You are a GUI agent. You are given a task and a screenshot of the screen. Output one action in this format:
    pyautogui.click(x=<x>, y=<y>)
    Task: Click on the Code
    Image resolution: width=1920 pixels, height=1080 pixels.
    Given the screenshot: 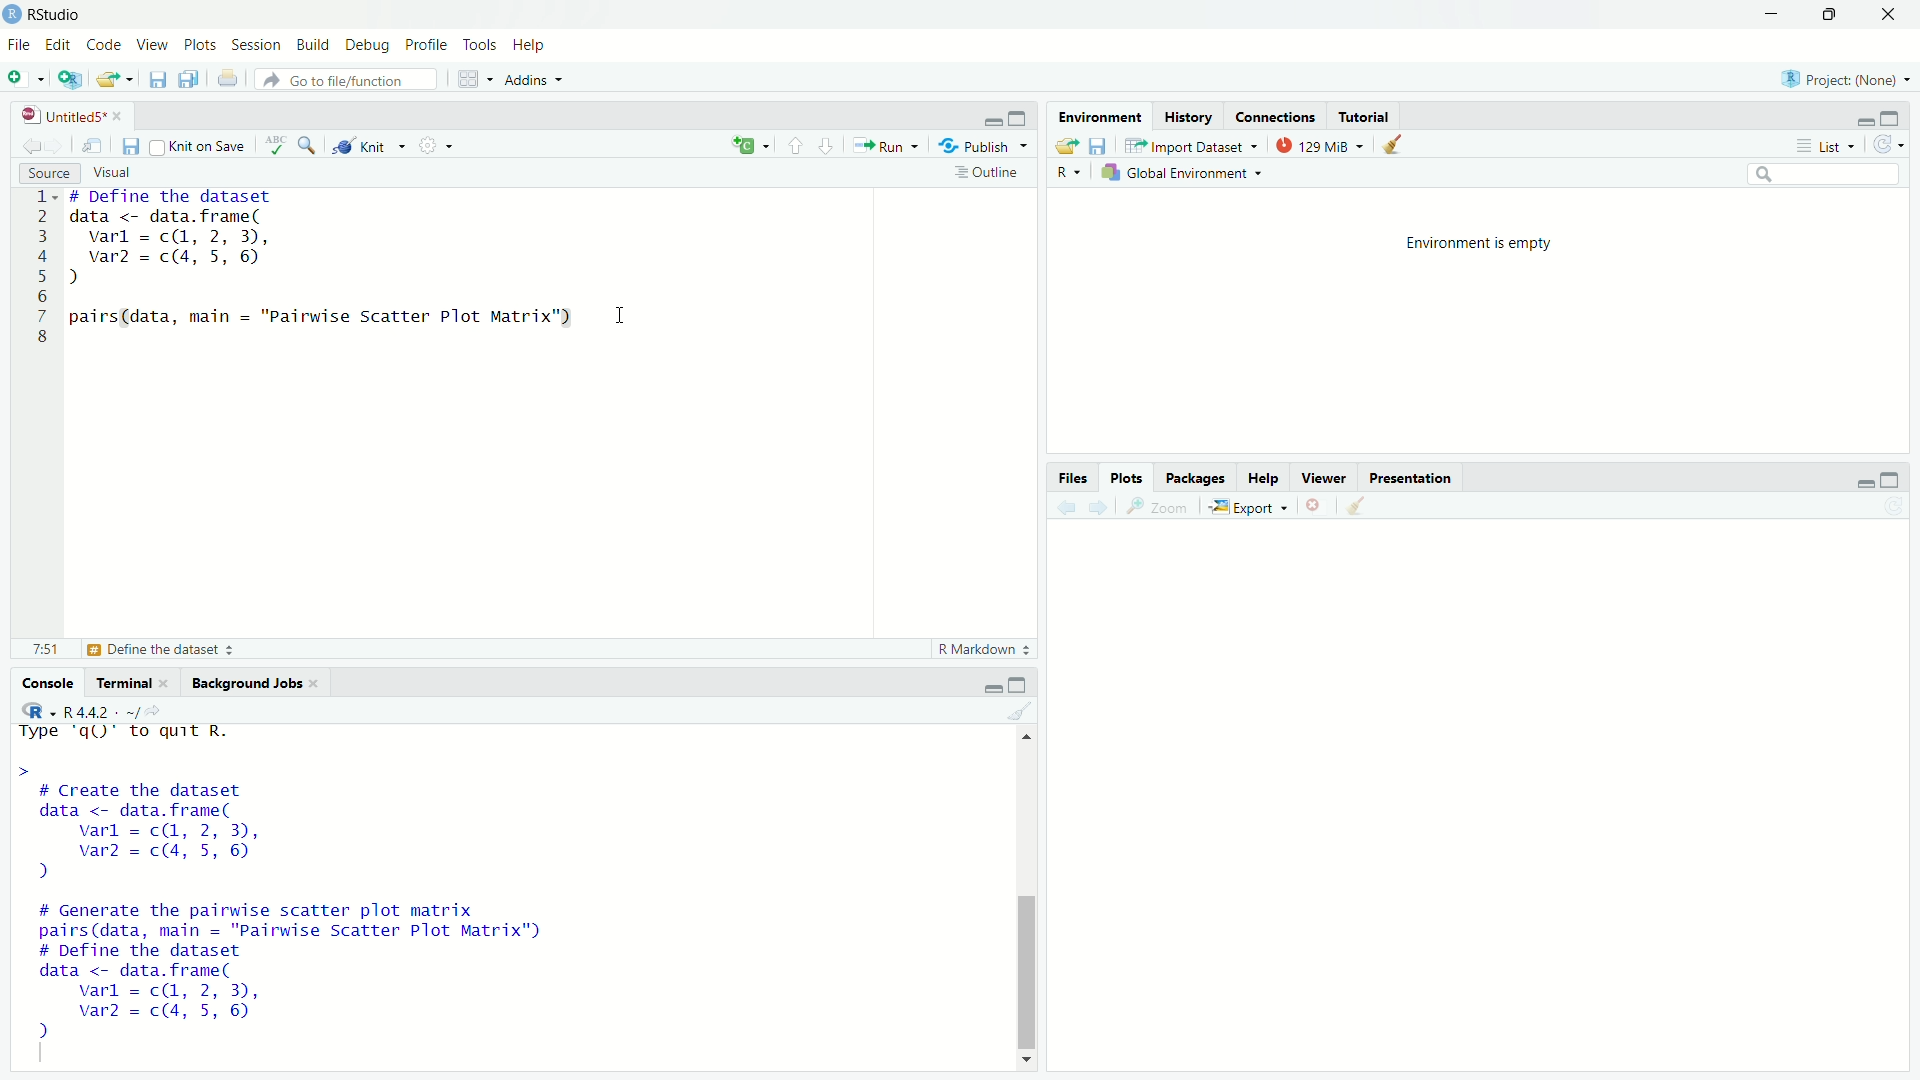 What is the action you would take?
    pyautogui.click(x=104, y=45)
    